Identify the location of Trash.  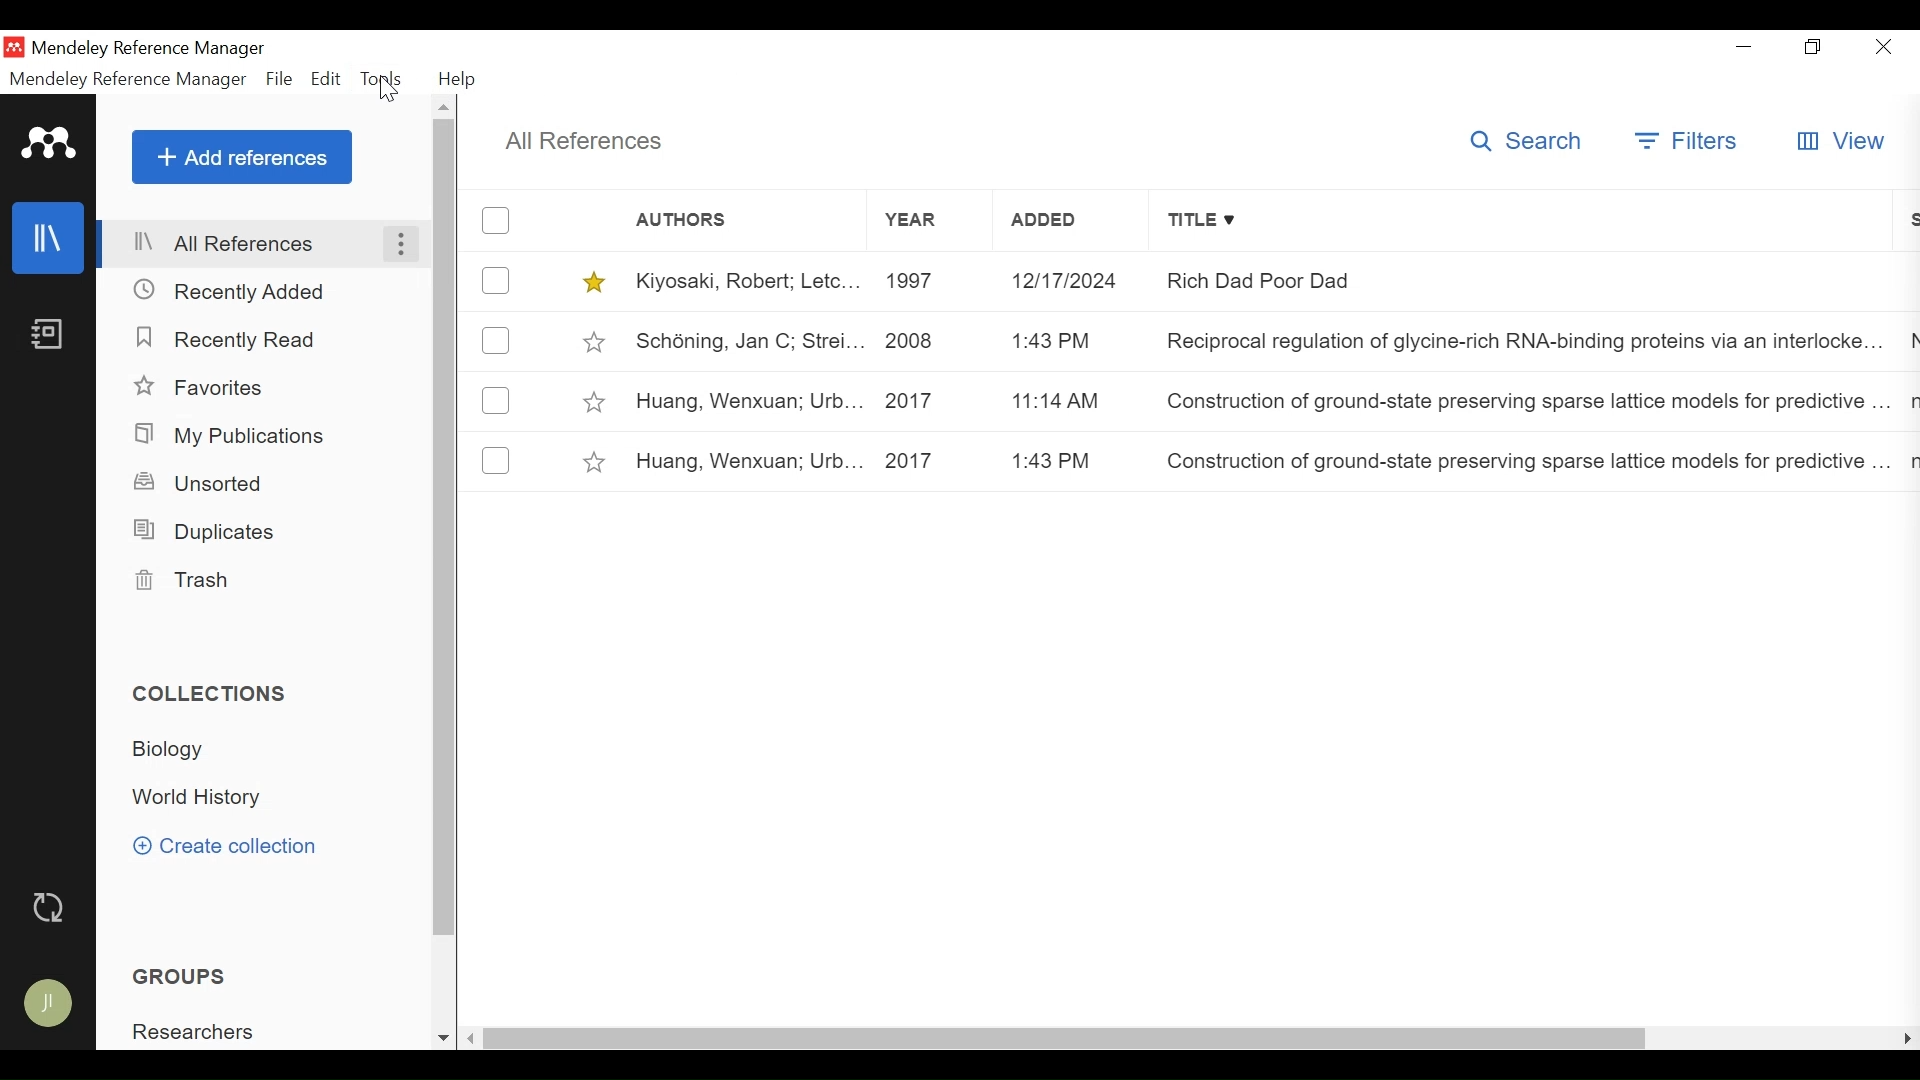
(178, 579).